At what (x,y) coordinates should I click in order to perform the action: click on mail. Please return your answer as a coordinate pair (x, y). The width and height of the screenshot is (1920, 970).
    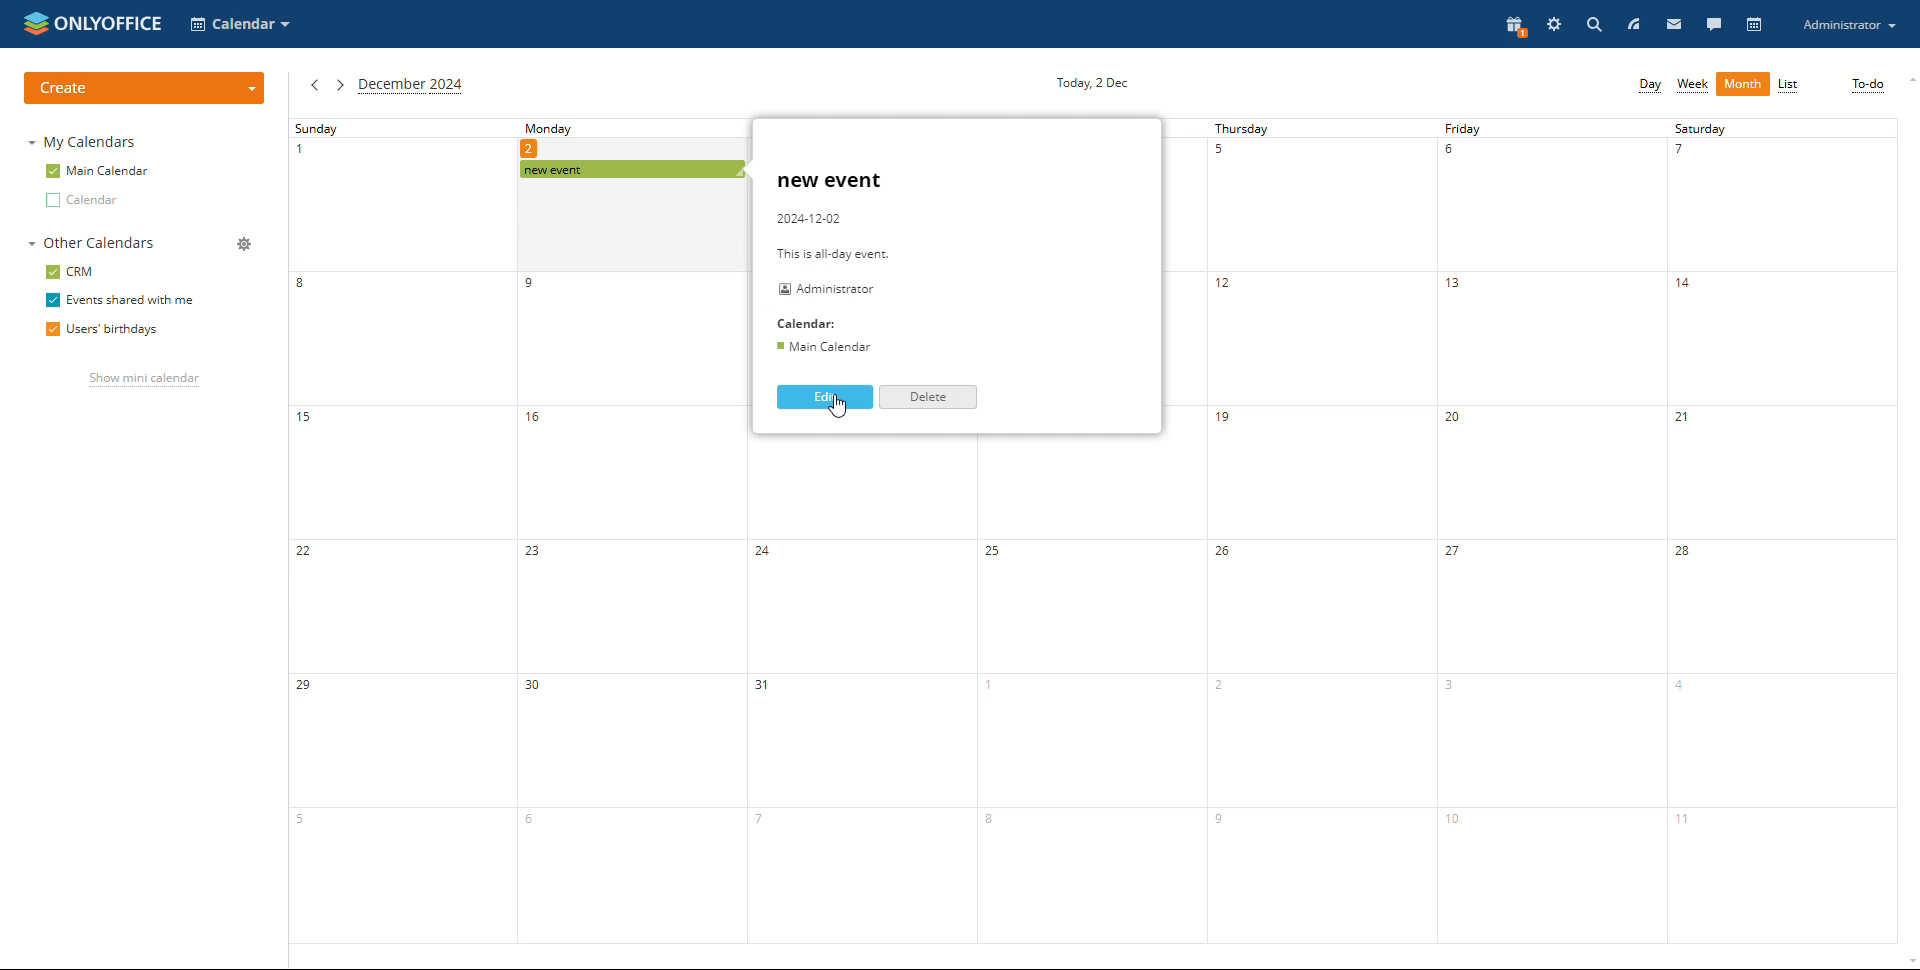
    Looking at the image, I should click on (1673, 25).